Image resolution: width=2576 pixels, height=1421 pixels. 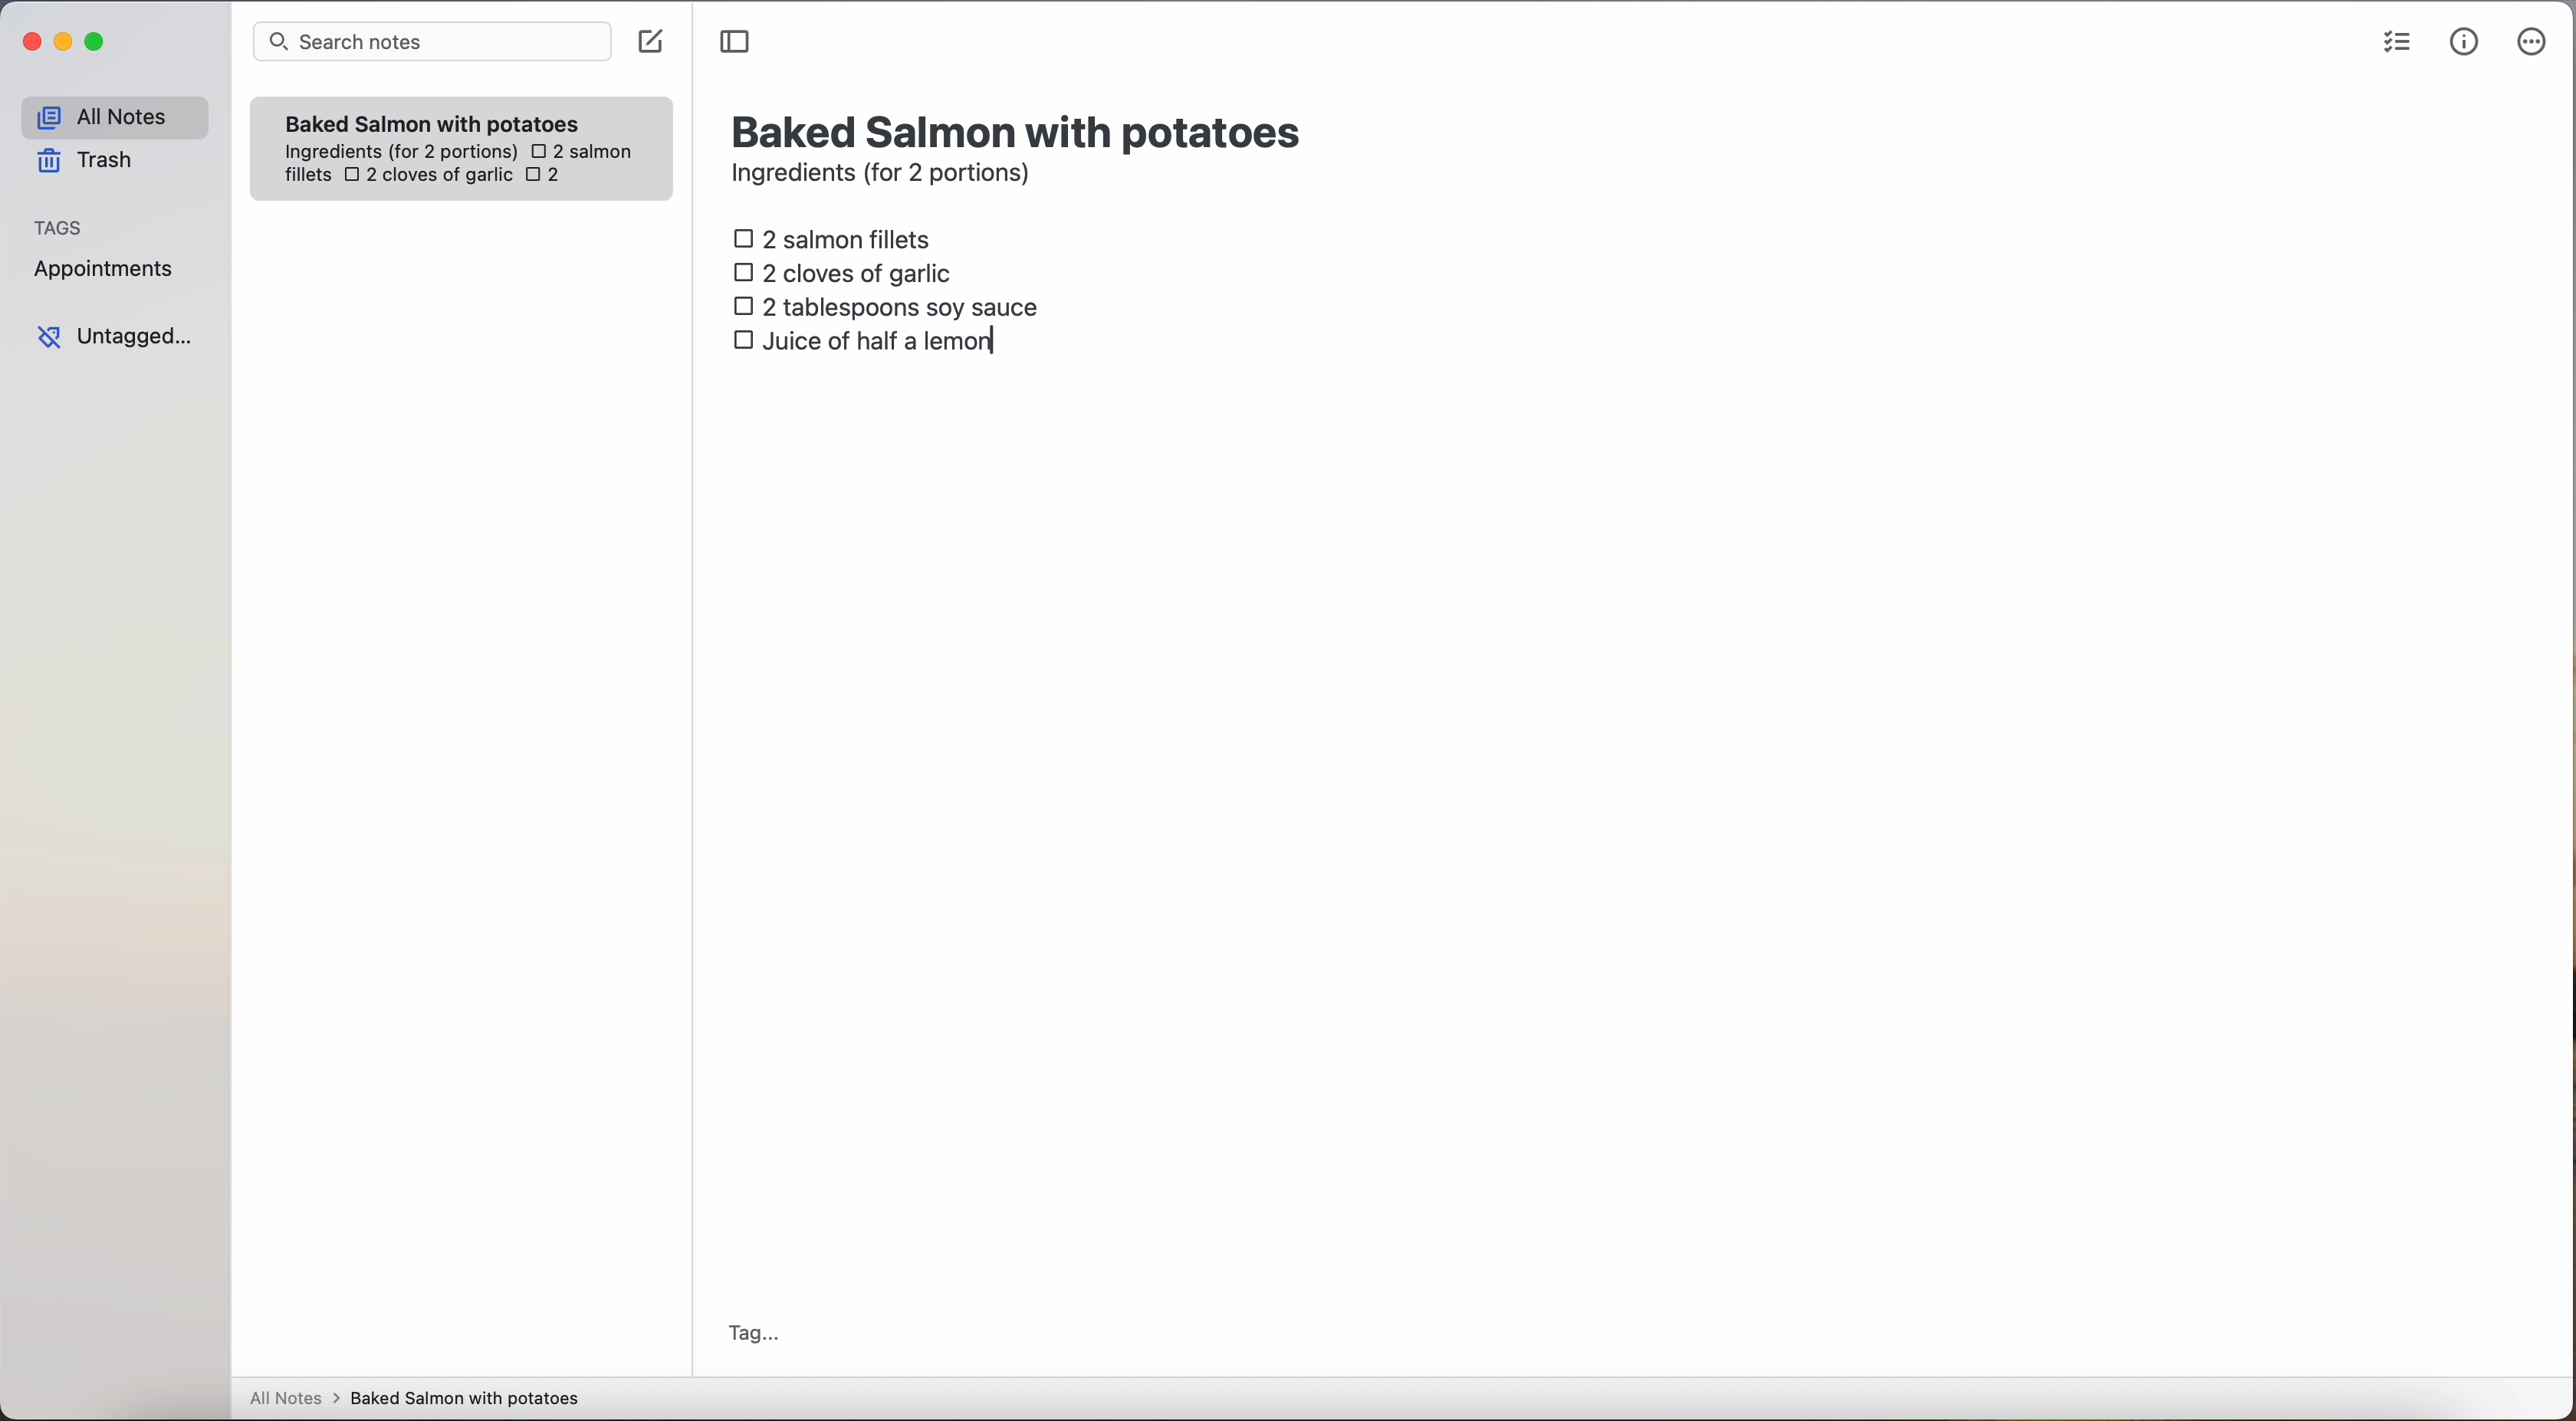 What do you see at coordinates (2397, 43) in the screenshot?
I see `check list` at bounding box center [2397, 43].